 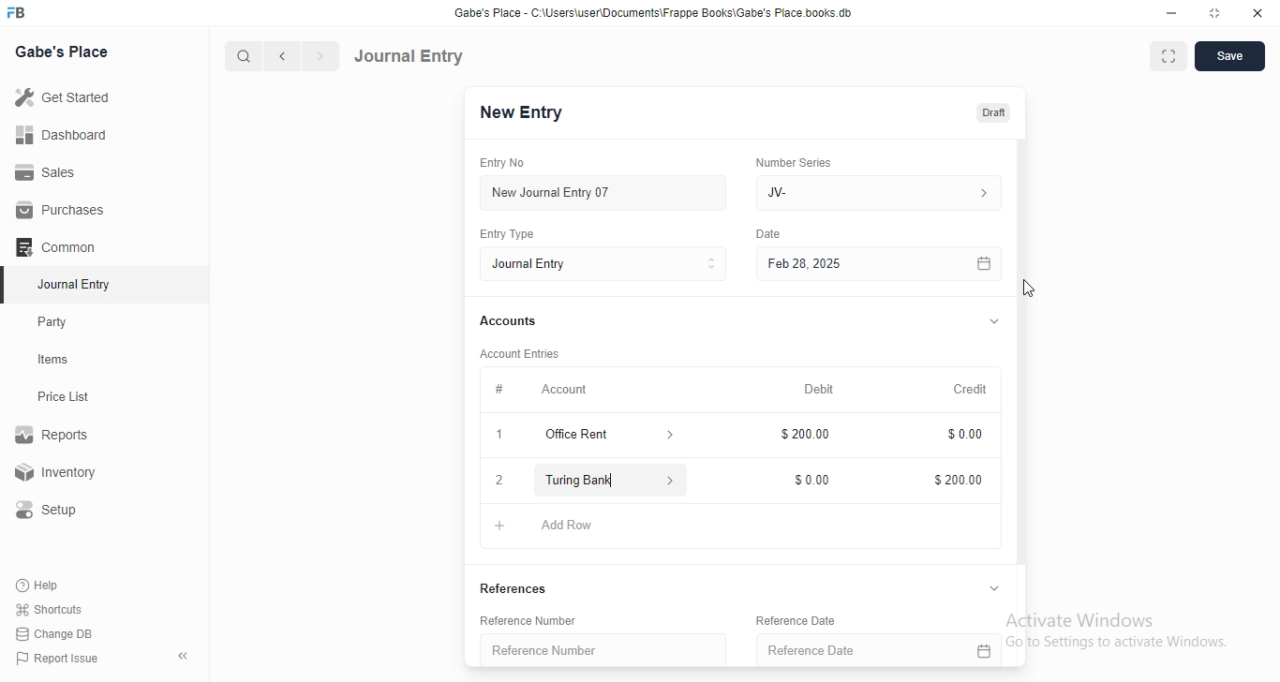 I want to click on ‘Journal Entry, so click(x=77, y=284).